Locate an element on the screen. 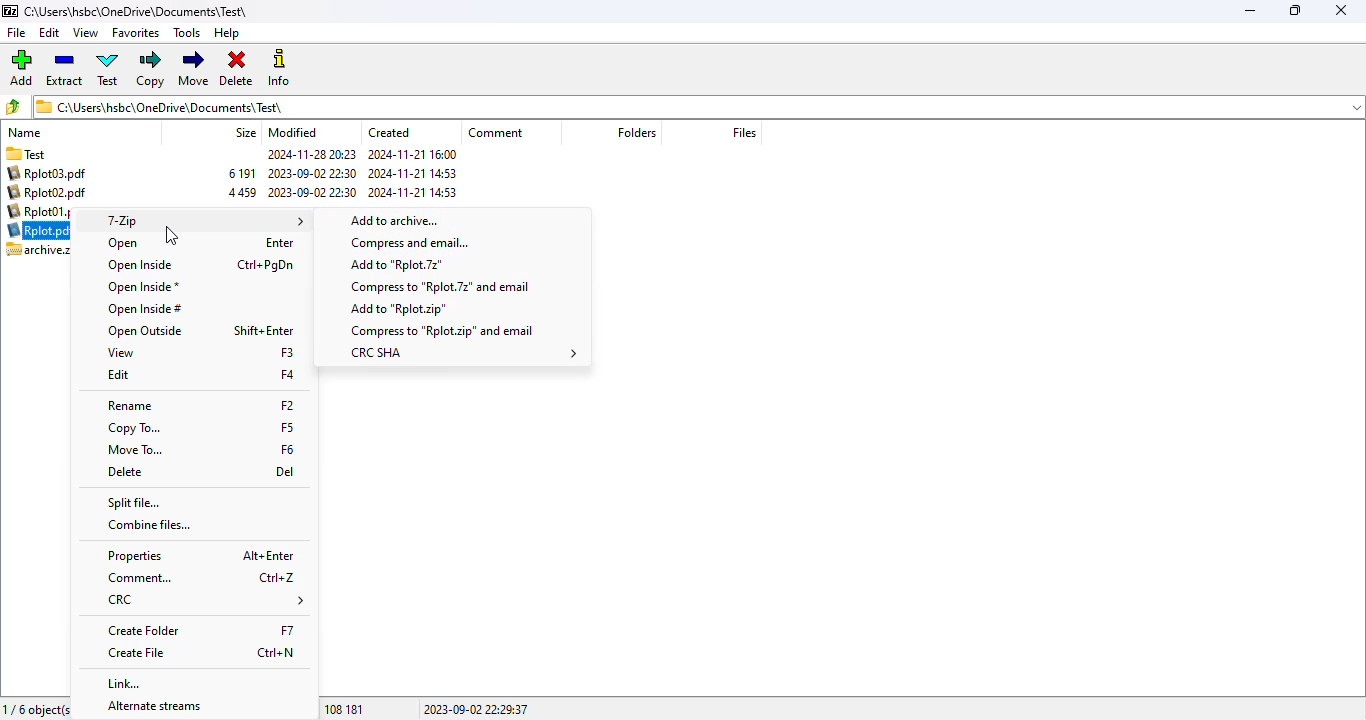 This screenshot has height=720, width=1366. open inside is located at coordinates (139, 265).